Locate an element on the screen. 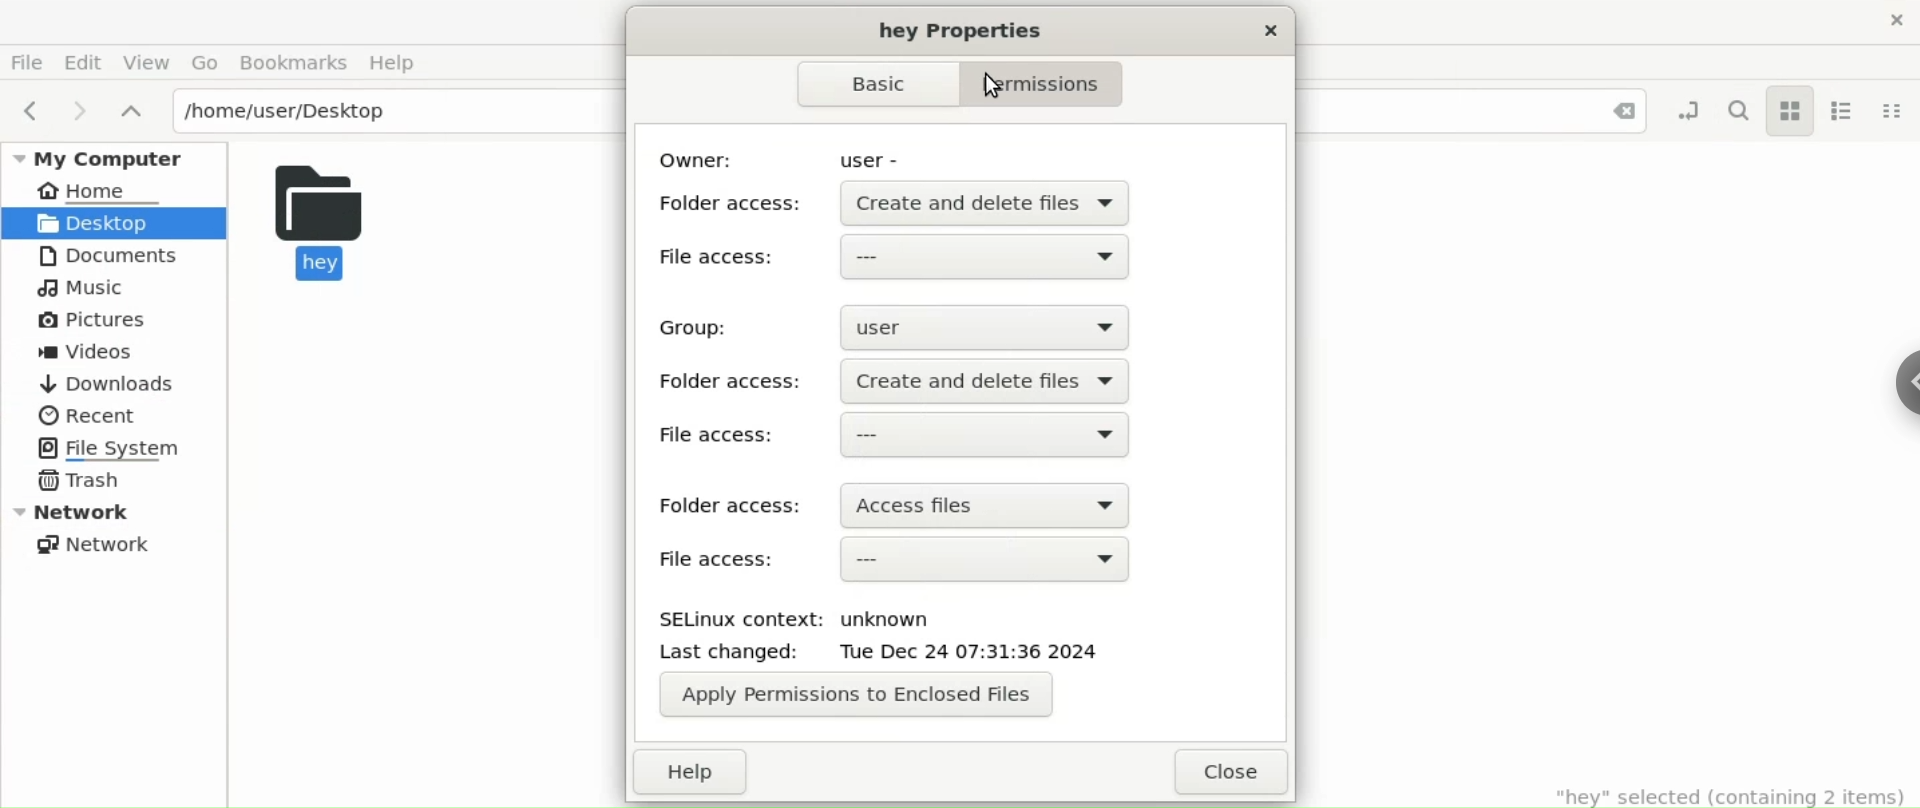  user  is located at coordinates (987, 324).